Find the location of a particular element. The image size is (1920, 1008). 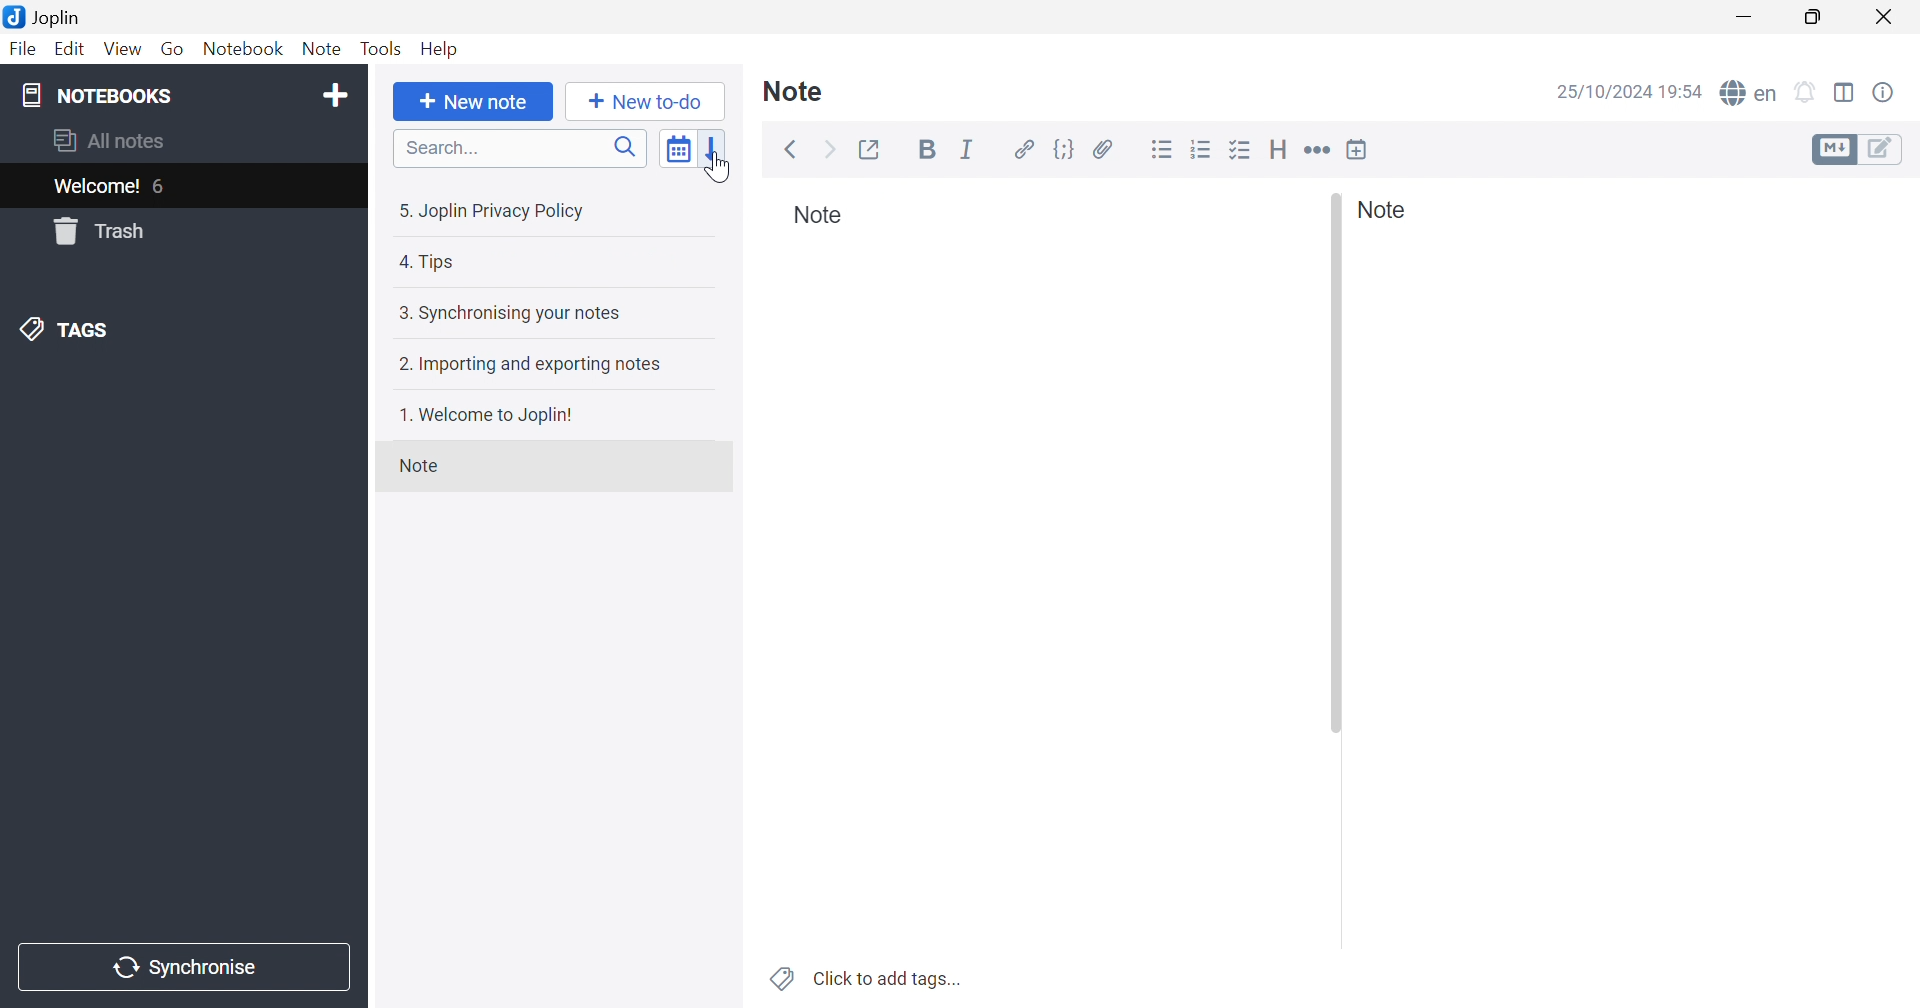

Number is located at coordinates (1204, 149).